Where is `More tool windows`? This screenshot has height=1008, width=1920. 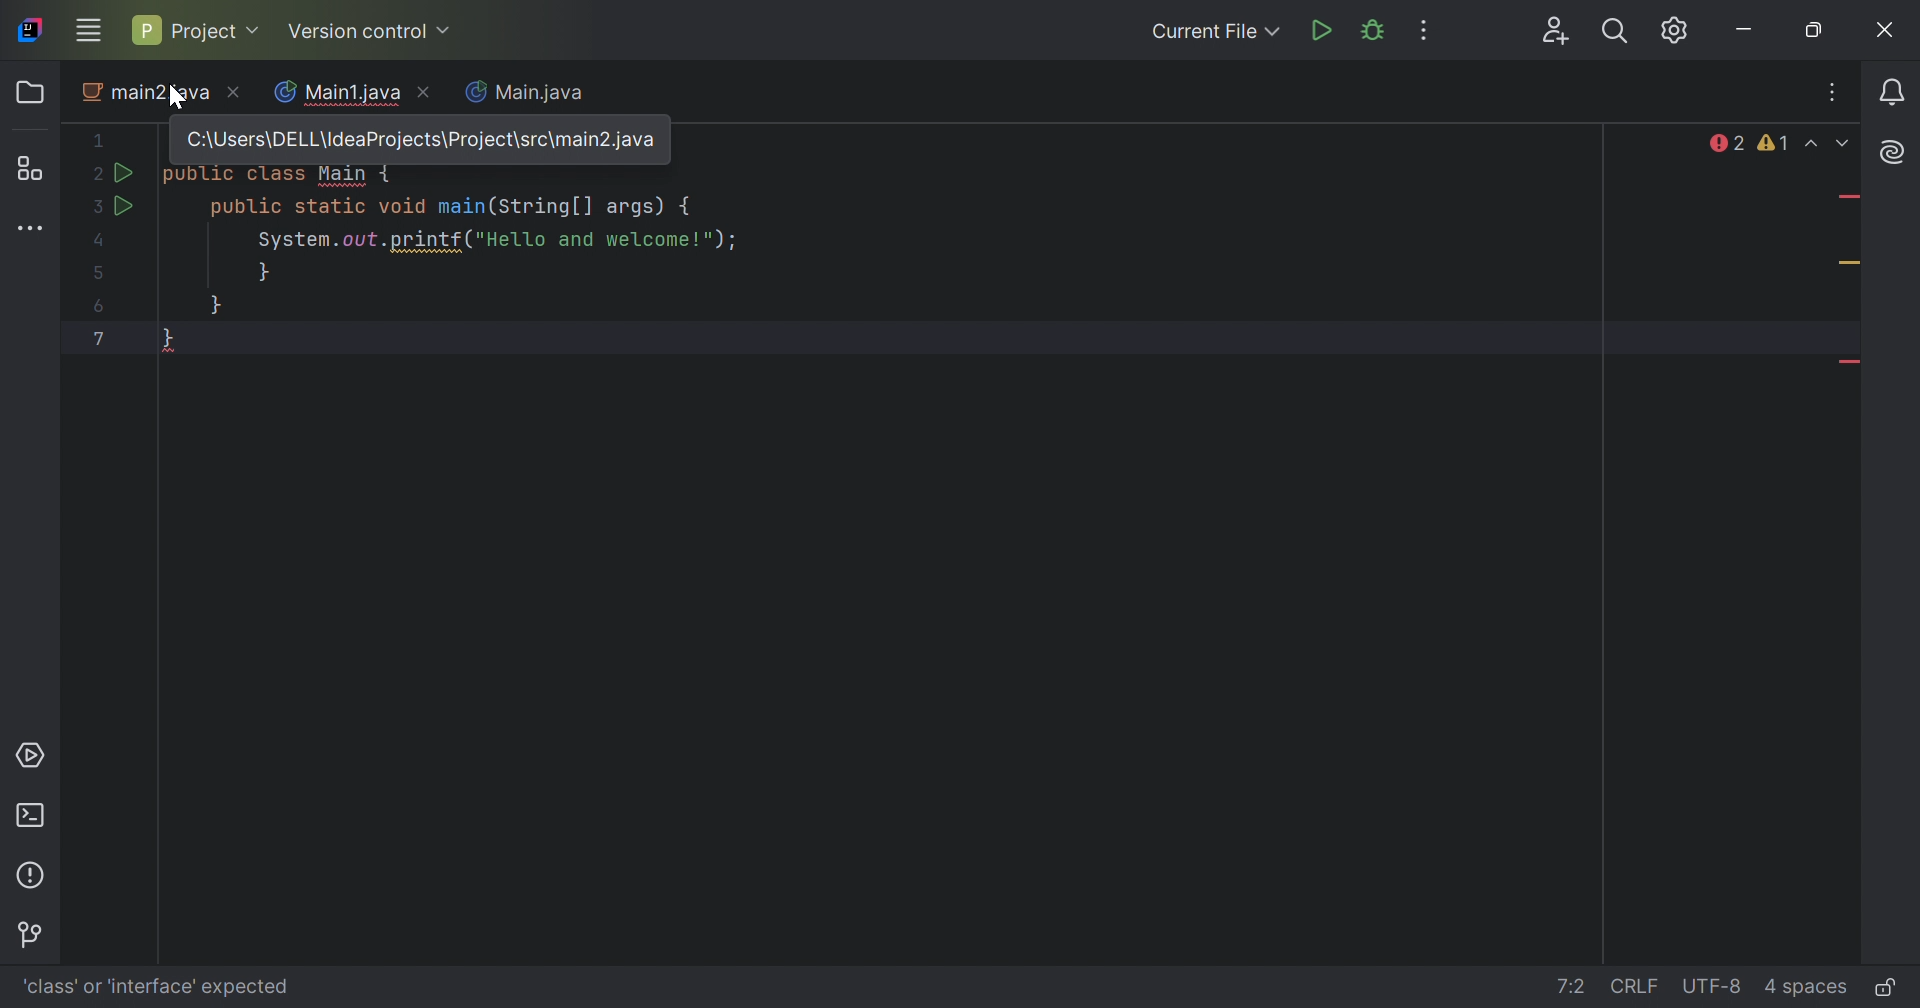 More tool windows is located at coordinates (31, 229).